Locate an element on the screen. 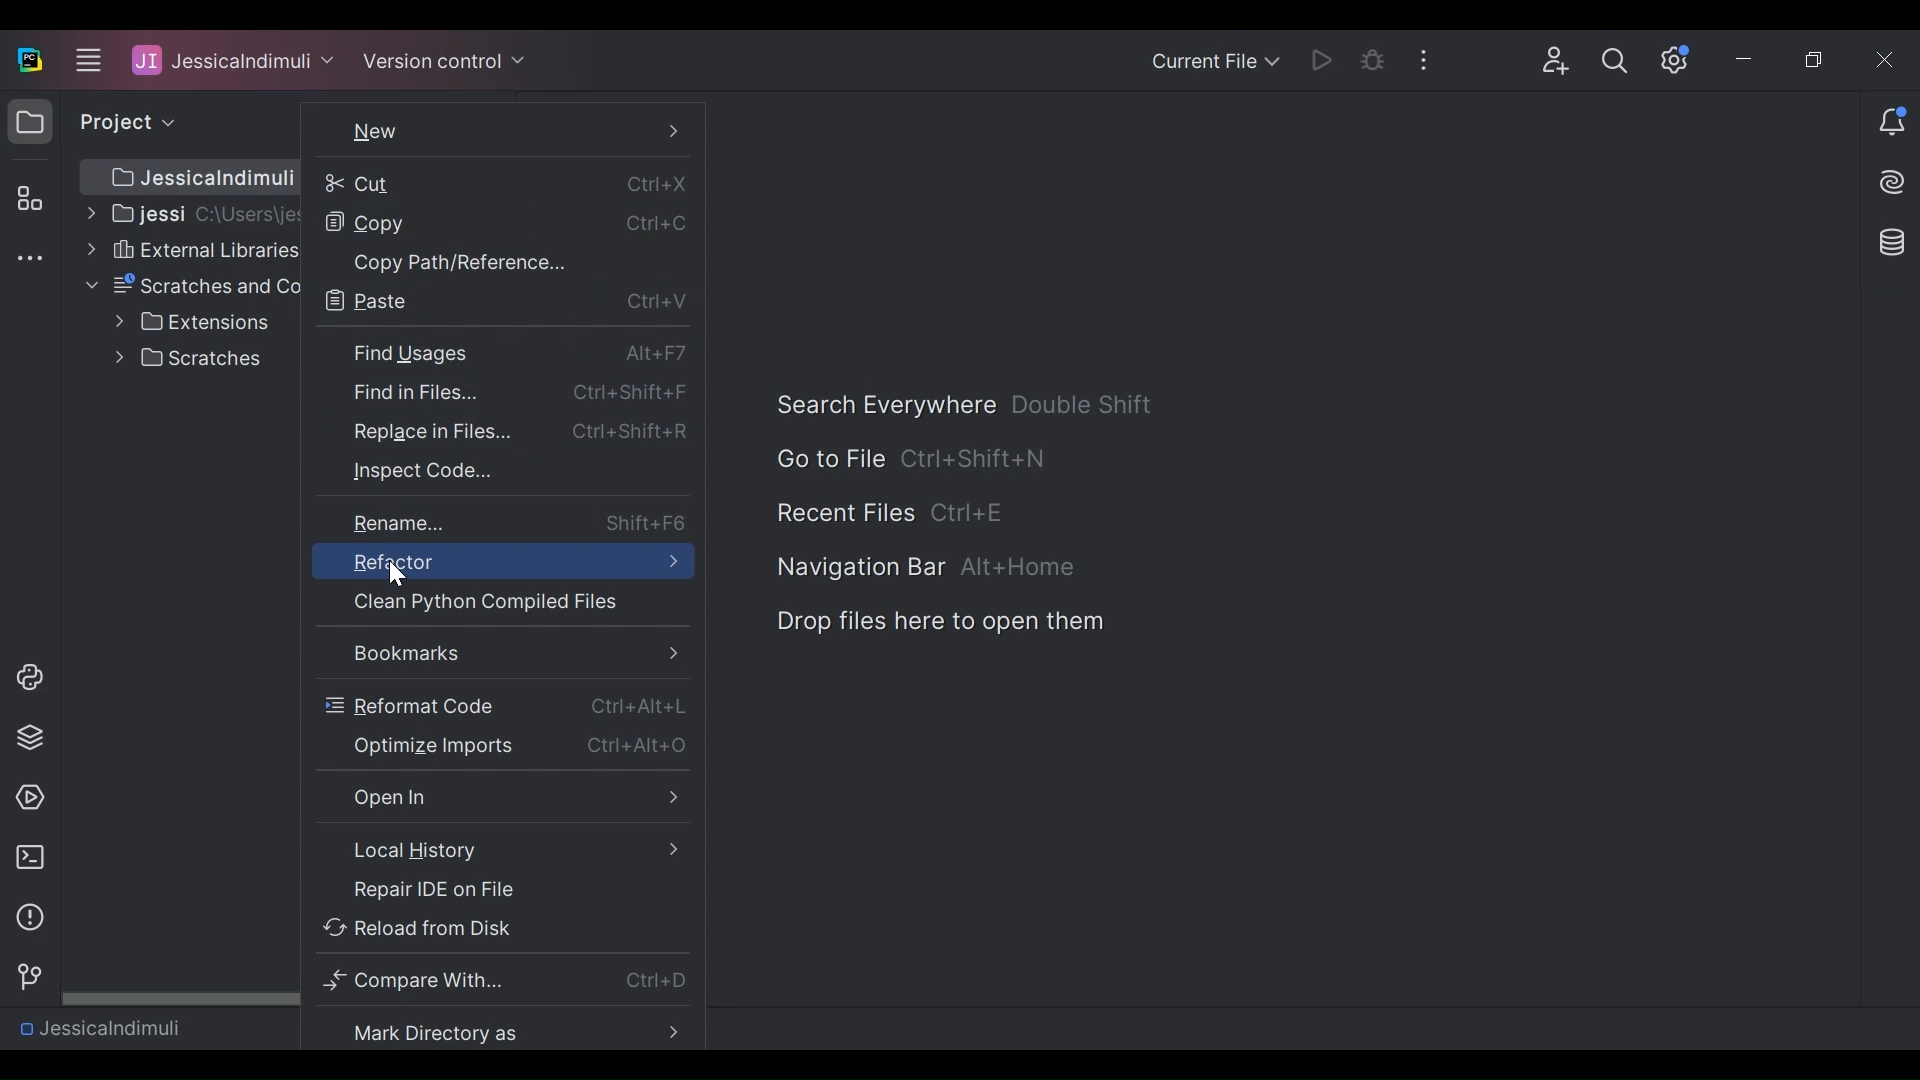  Horizontal Scroll bar is located at coordinates (178, 996).